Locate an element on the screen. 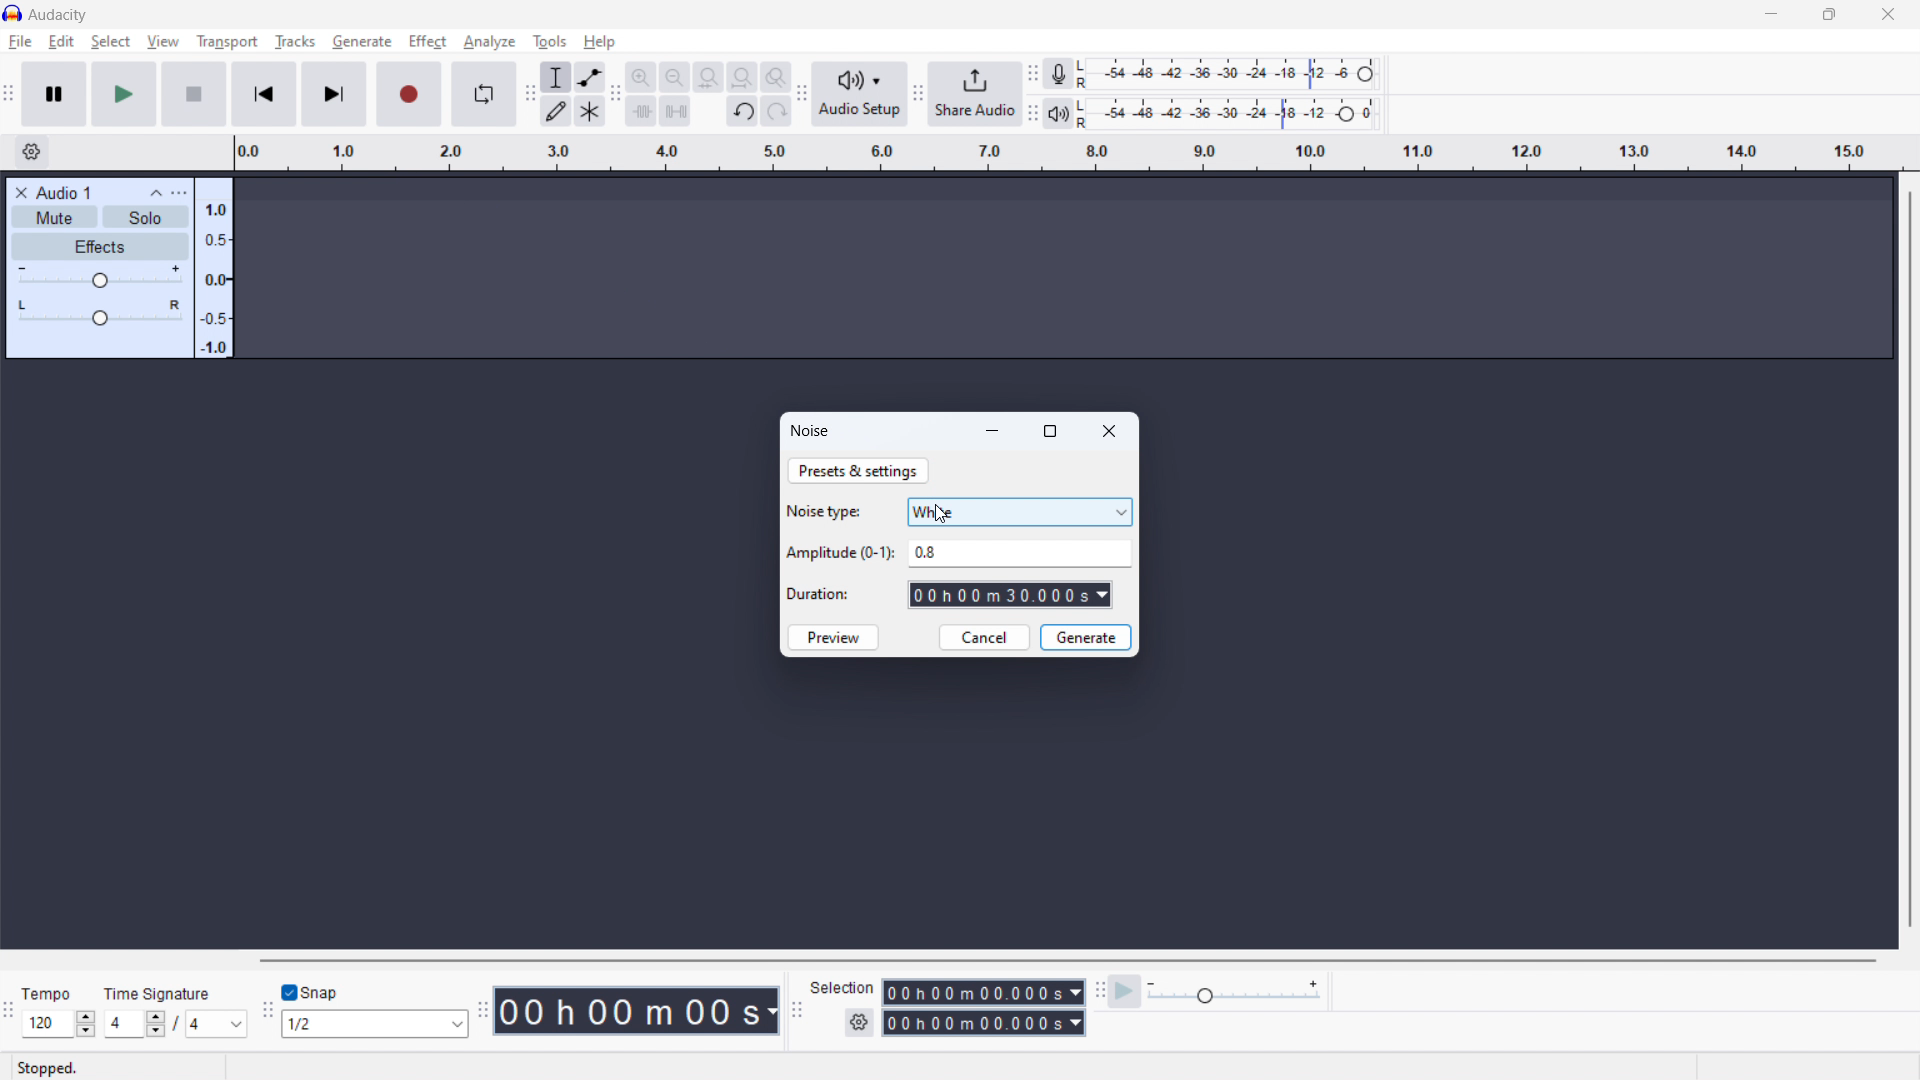  amplitude is located at coordinates (213, 269).